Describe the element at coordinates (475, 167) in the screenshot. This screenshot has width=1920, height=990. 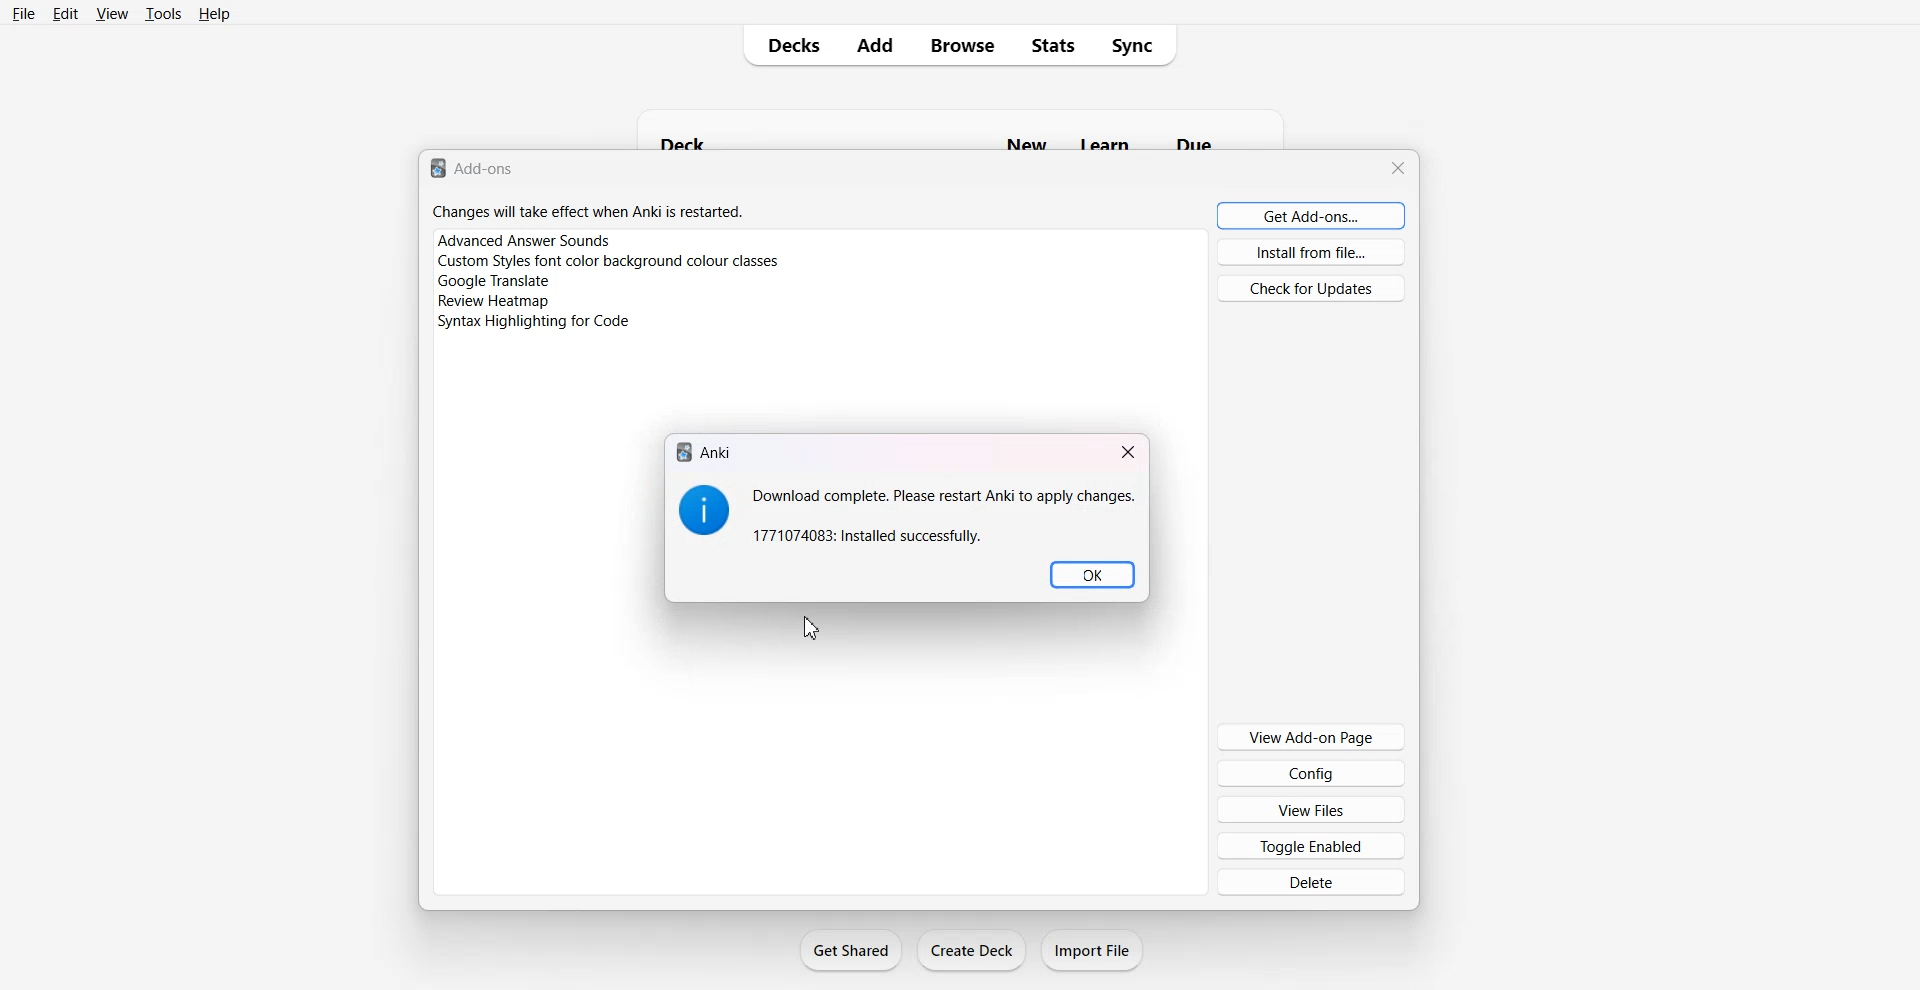
I see `add-ons` at that location.